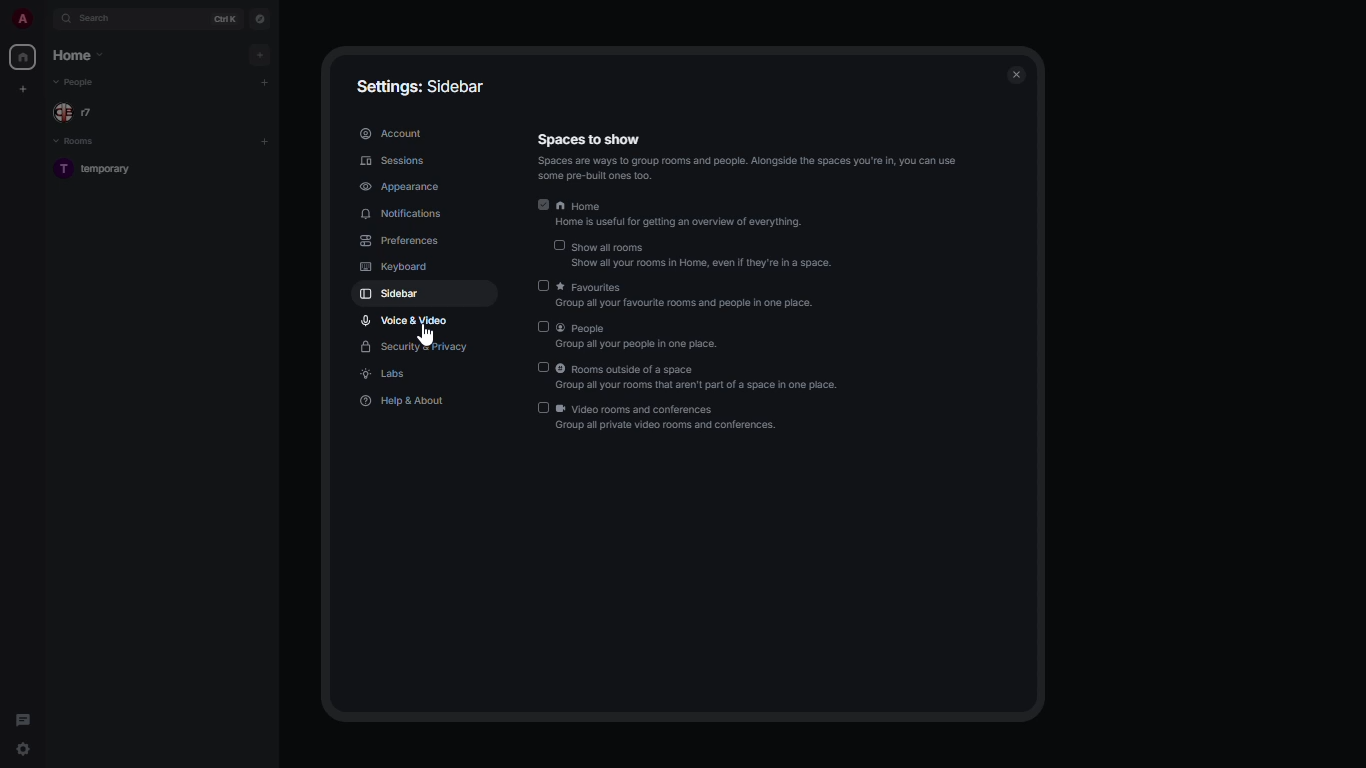 This screenshot has width=1366, height=768. Describe the element at coordinates (393, 132) in the screenshot. I see `account` at that location.